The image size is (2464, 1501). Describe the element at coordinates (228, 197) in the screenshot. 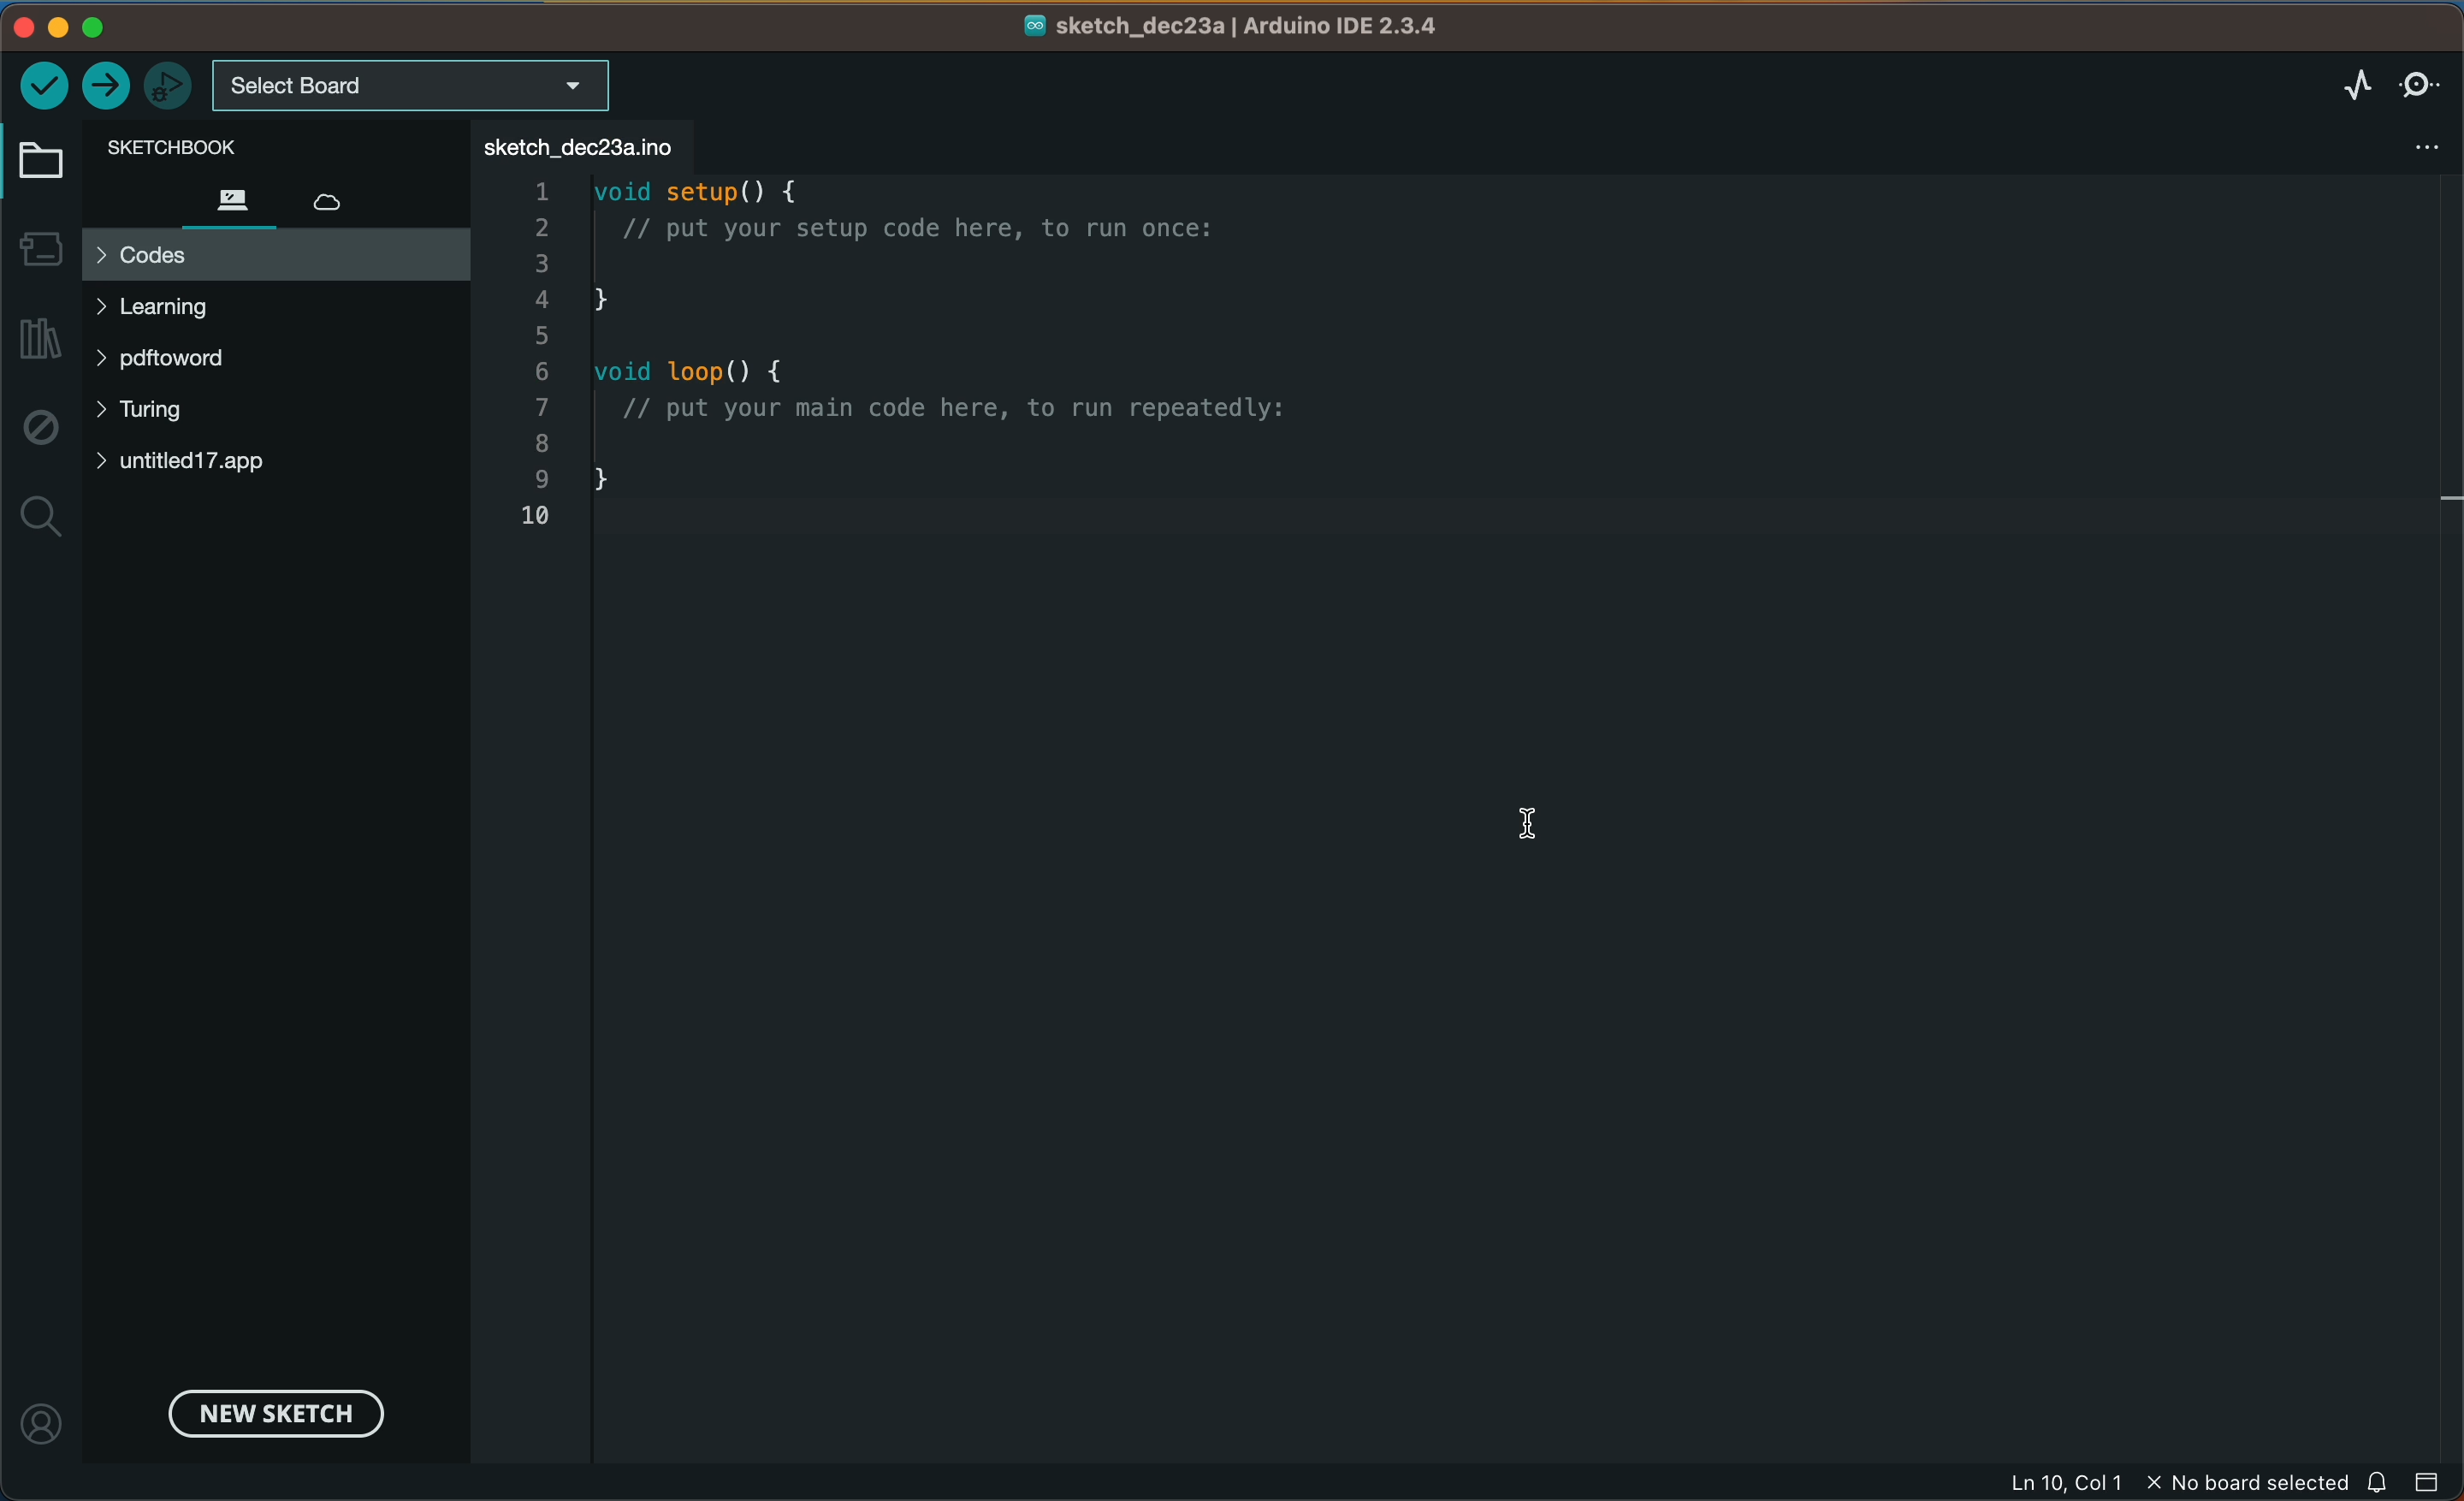

I see `files` at that location.